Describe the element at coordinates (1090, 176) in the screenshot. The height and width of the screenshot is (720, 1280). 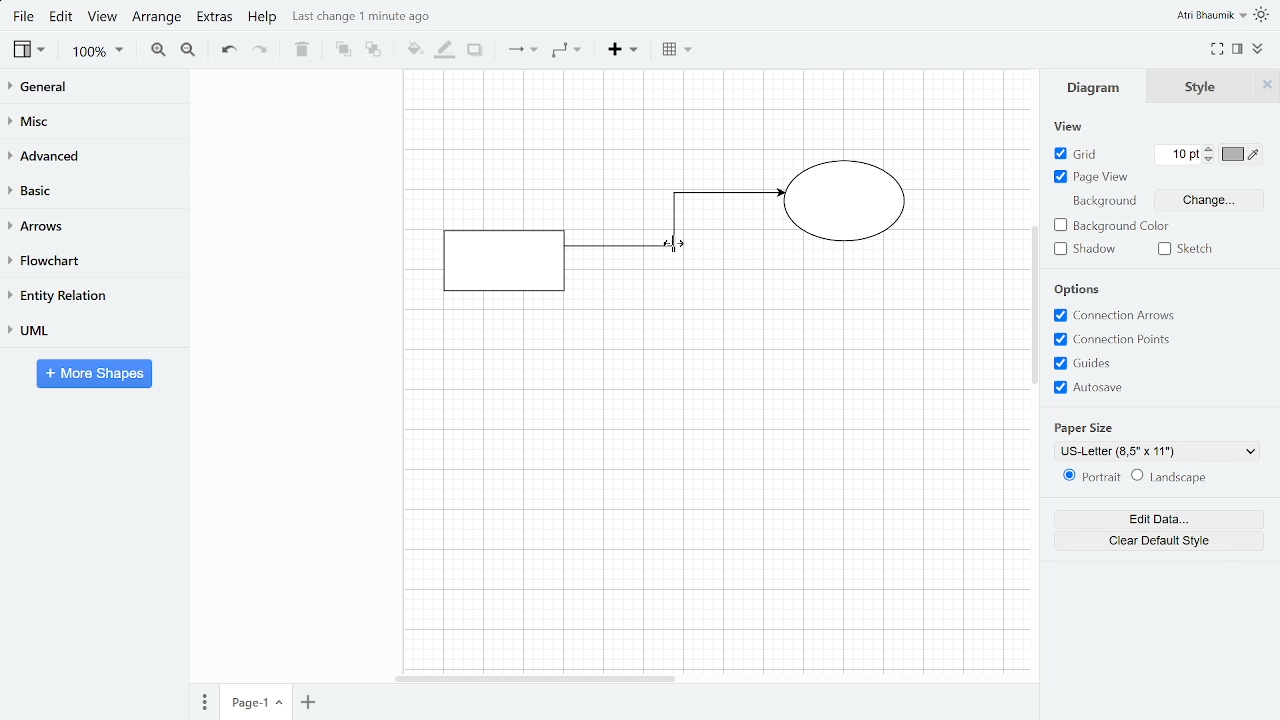
I see `Paper view` at that location.